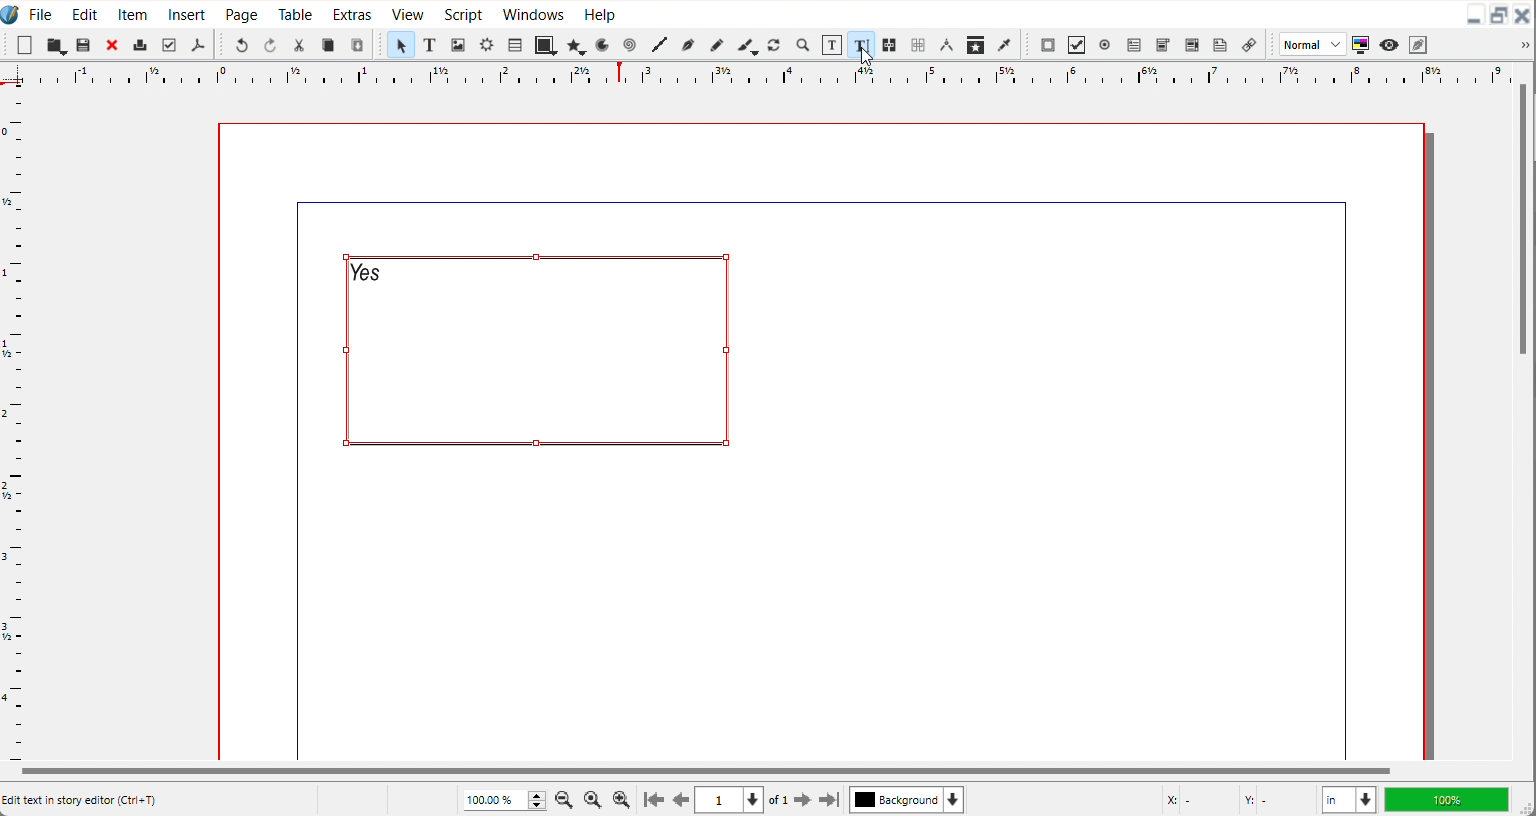  I want to click on Select item, so click(400, 44).